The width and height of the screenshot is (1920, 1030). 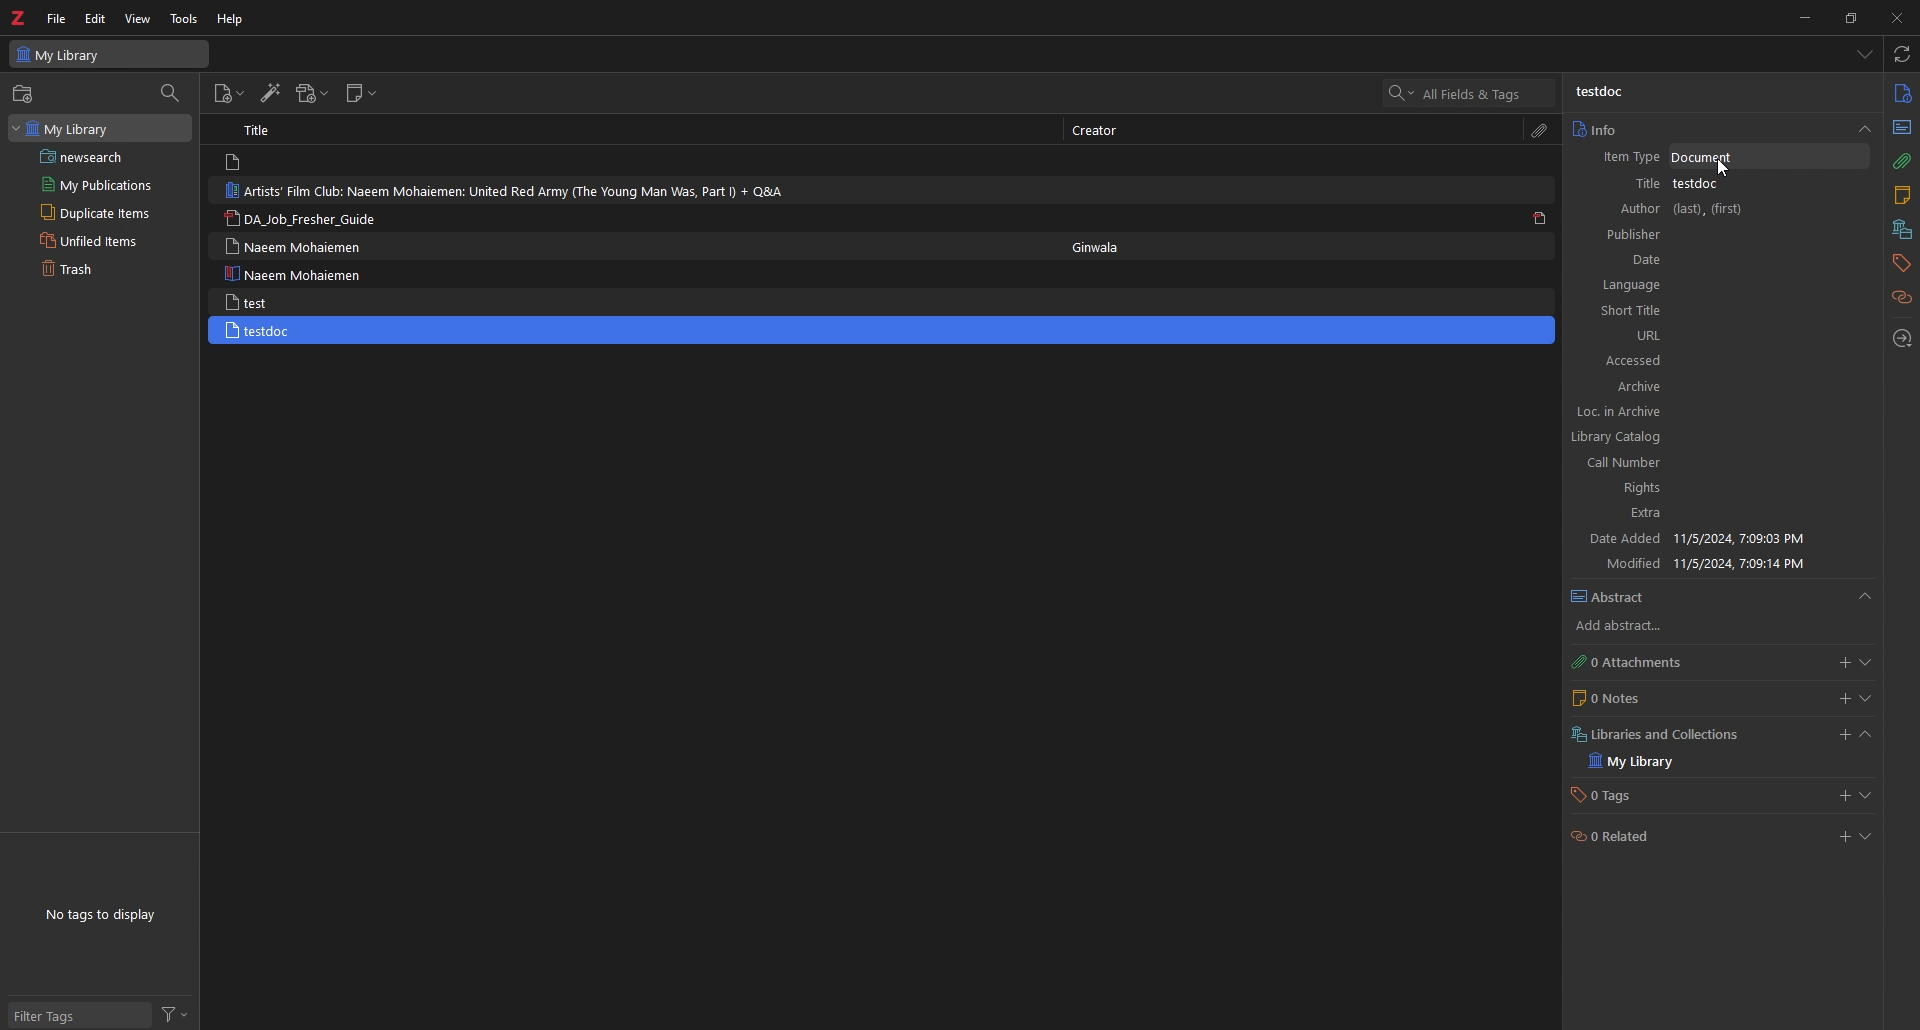 I want to click on search, so click(x=1470, y=92).